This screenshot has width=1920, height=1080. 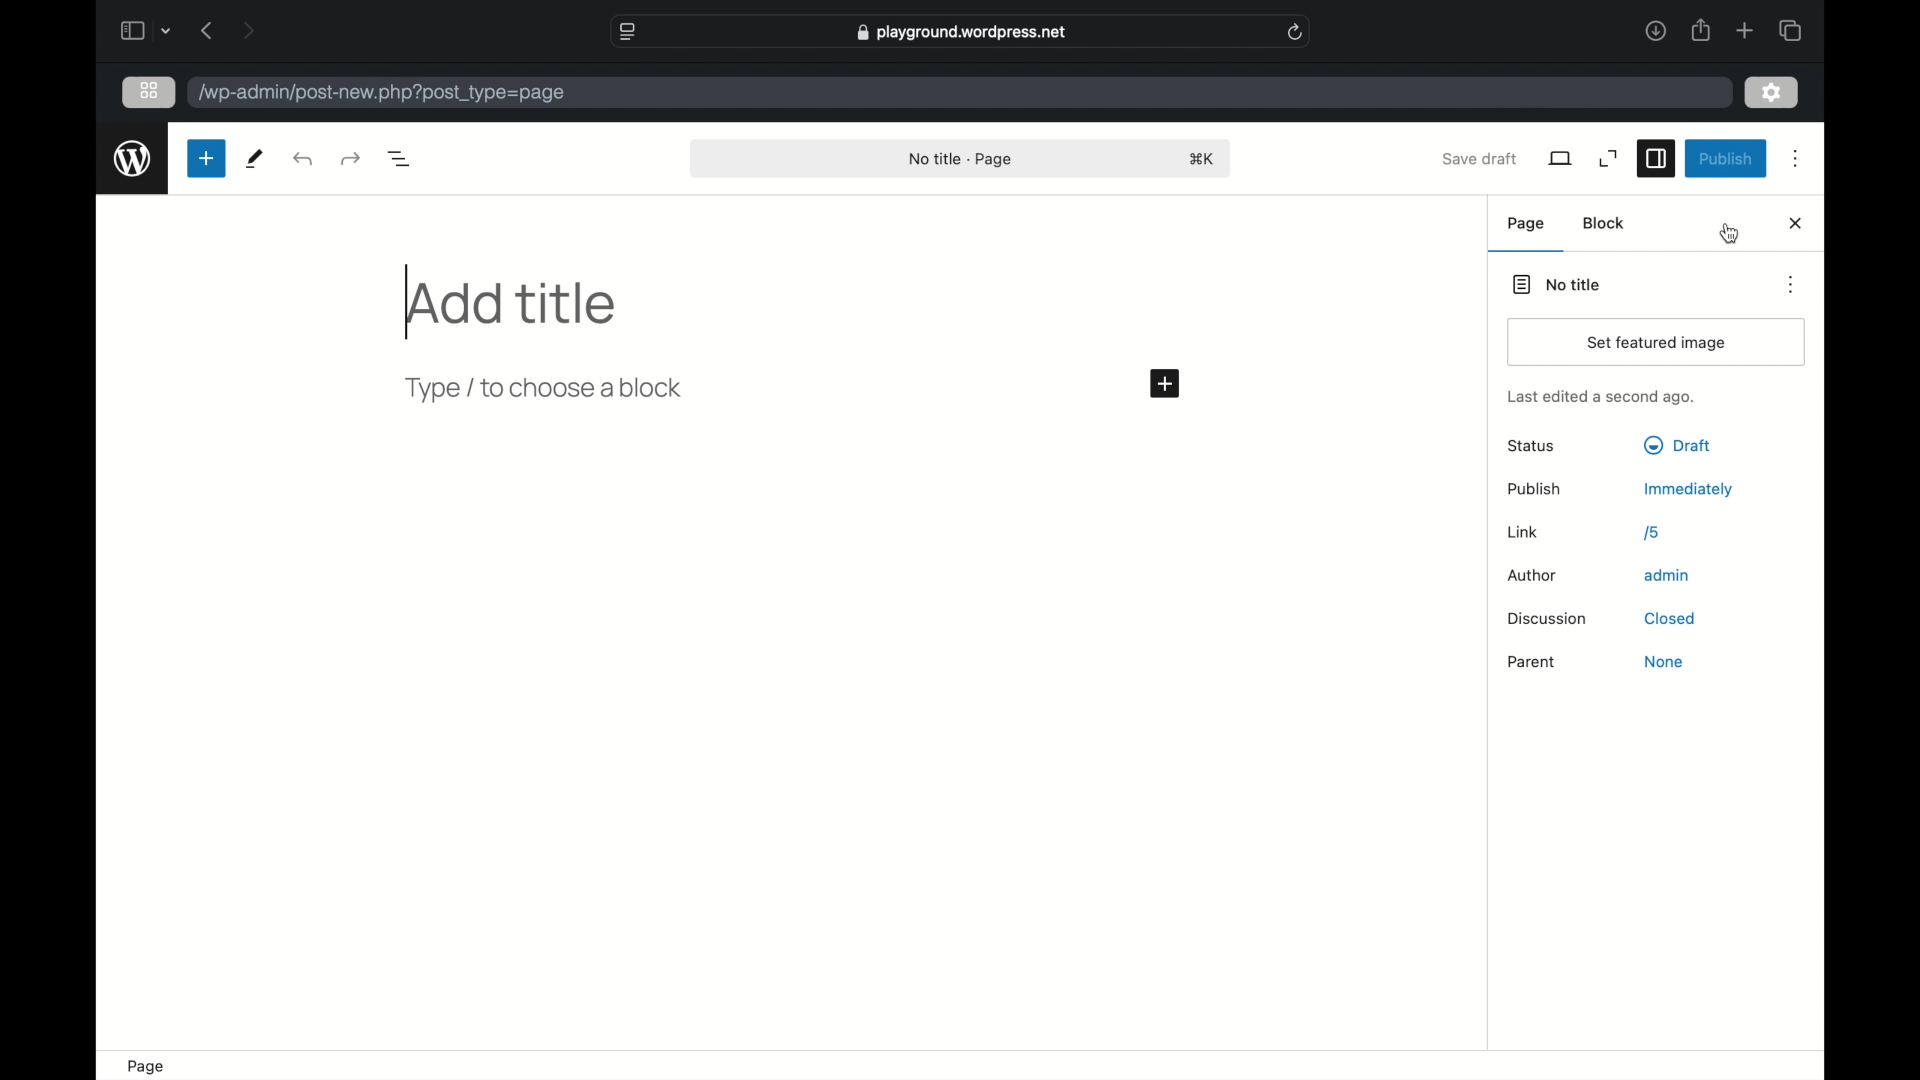 What do you see at coordinates (1726, 159) in the screenshot?
I see `publish` at bounding box center [1726, 159].